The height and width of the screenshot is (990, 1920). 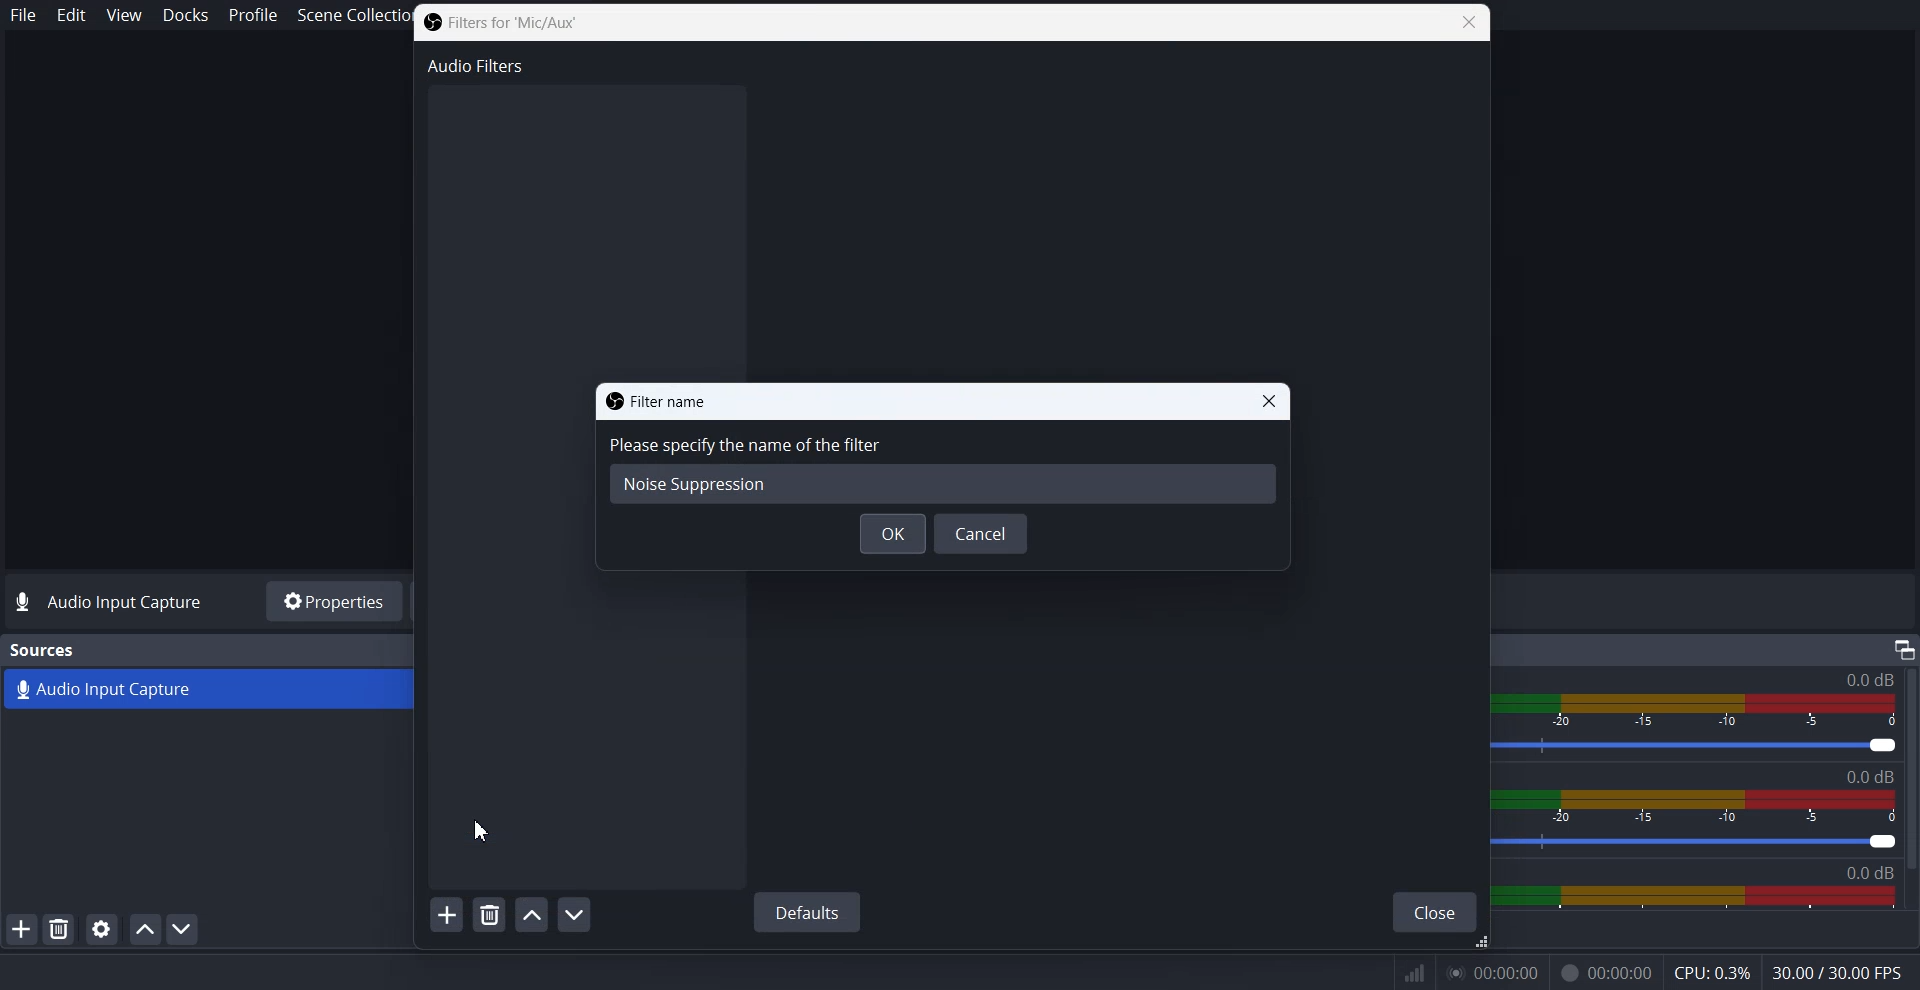 What do you see at coordinates (1482, 946) in the screenshot?
I see `Drag handle` at bounding box center [1482, 946].